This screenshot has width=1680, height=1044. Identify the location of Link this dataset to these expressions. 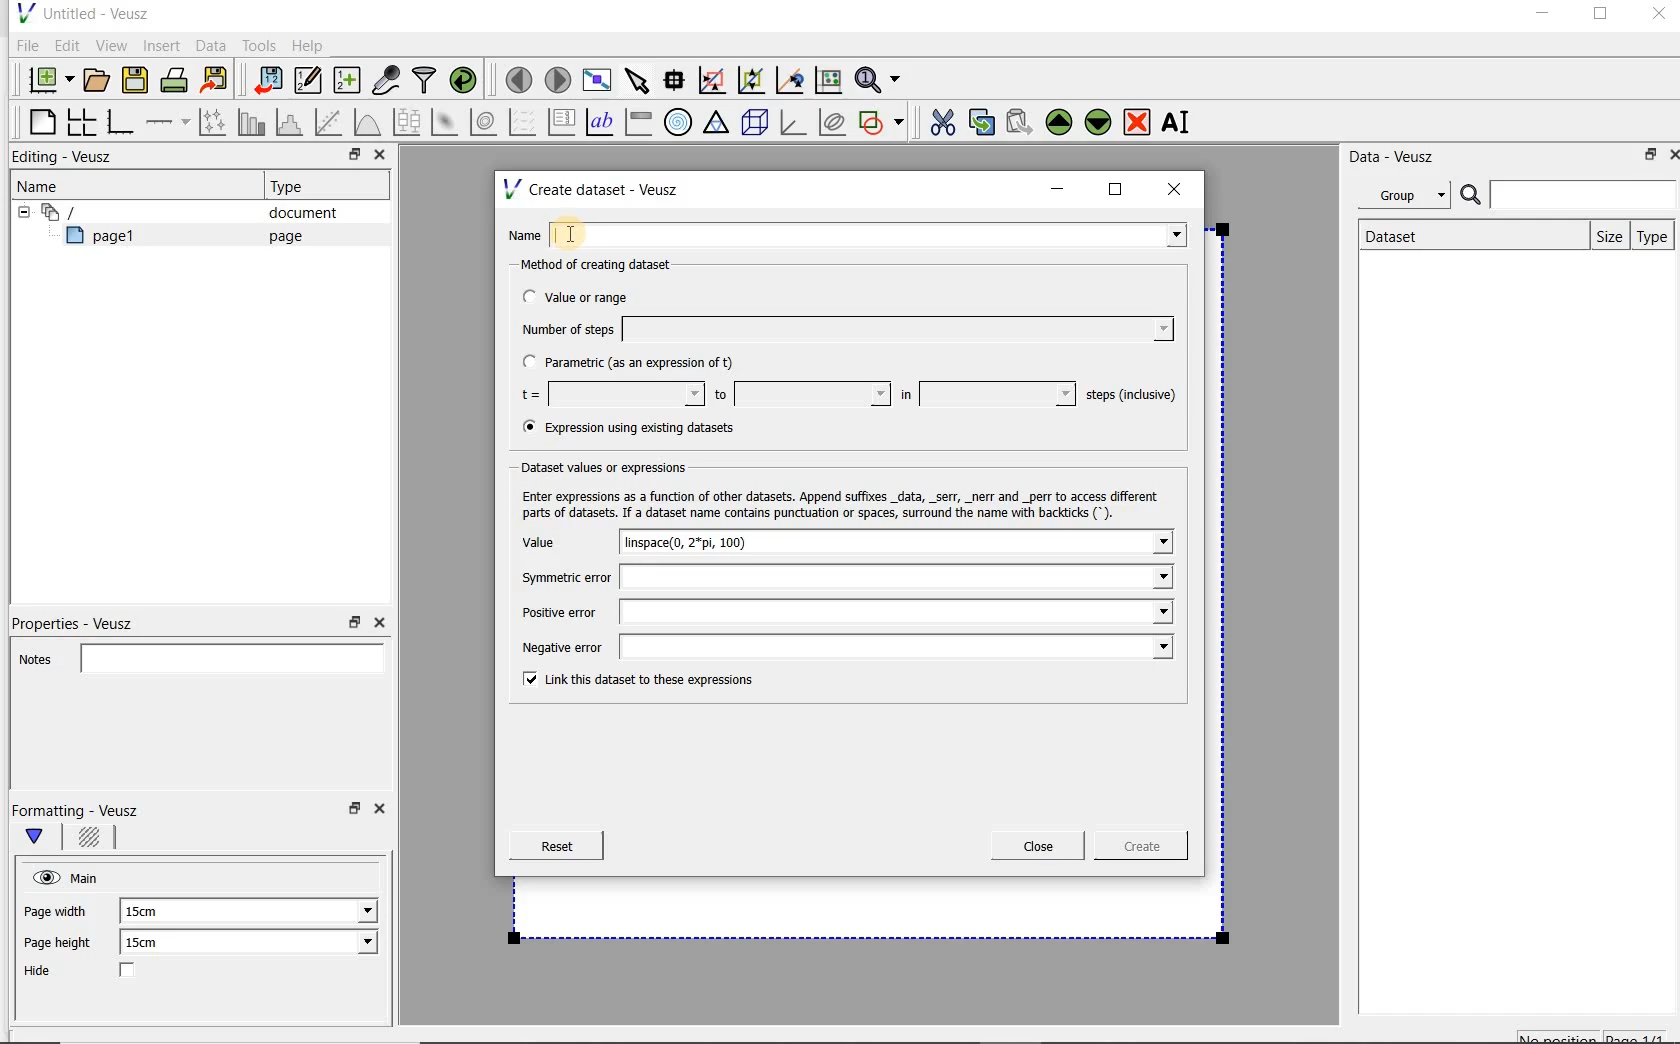
(632, 681).